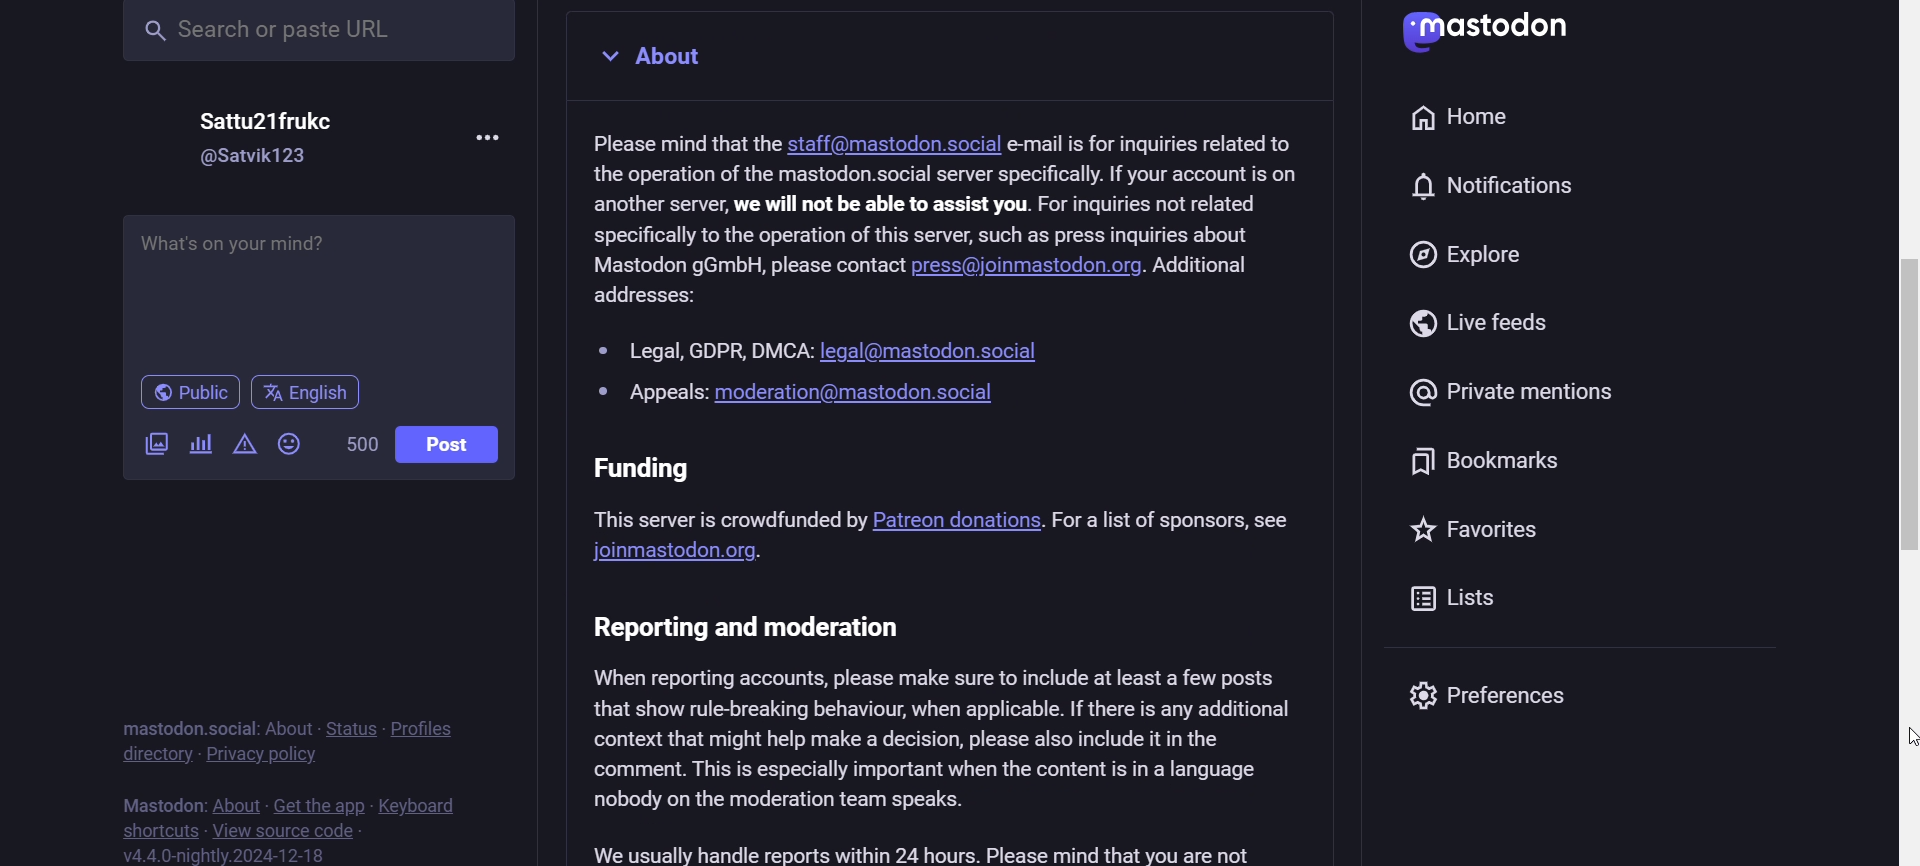 The height and width of the screenshot is (866, 1920). What do you see at coordinates (1156, 143) in the screenshot?
I see `email is for inquires related to` at bounding box center [1156, 143].